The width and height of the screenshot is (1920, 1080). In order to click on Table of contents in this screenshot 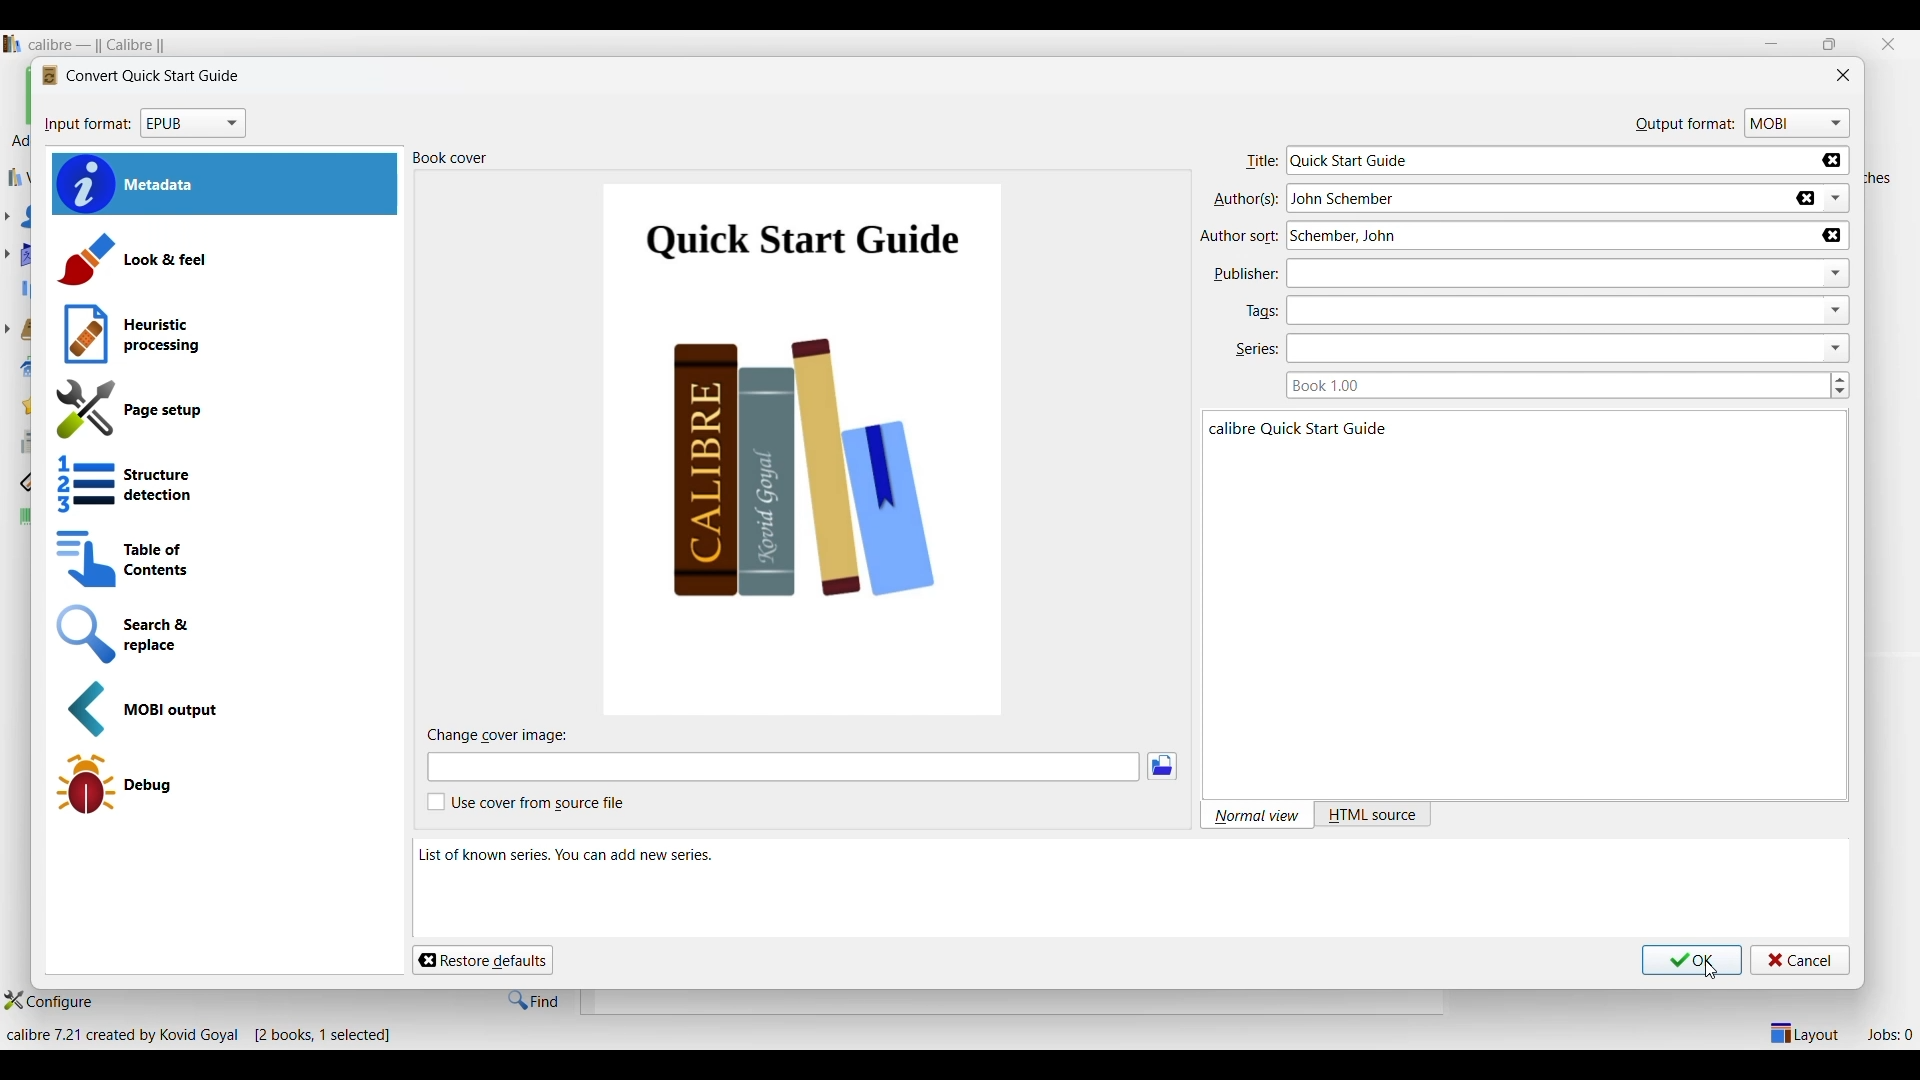, I will do `click(221, 560)`.